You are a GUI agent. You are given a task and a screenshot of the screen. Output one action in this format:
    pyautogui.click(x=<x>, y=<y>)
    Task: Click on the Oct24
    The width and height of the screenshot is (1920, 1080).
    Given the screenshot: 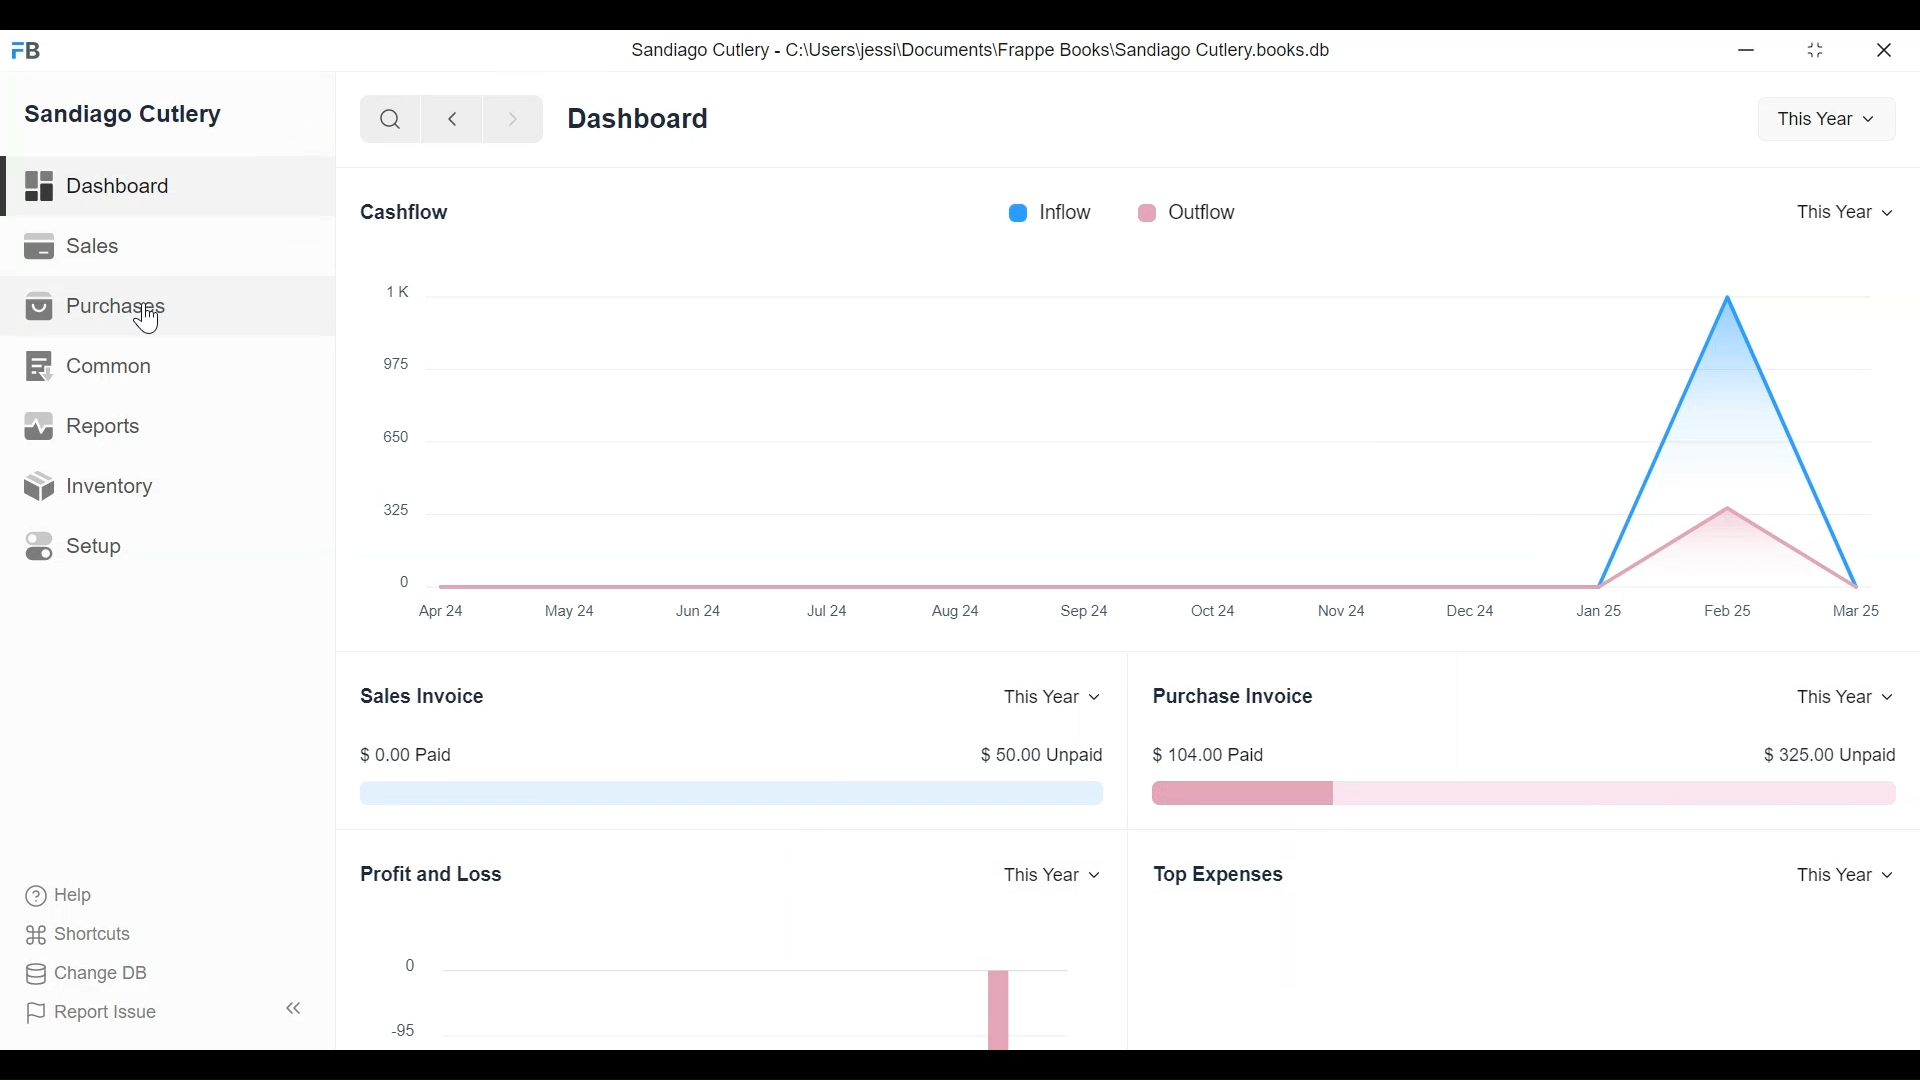 What is the action you would take?
    pyautogui.click(x=1214, y=606)
    